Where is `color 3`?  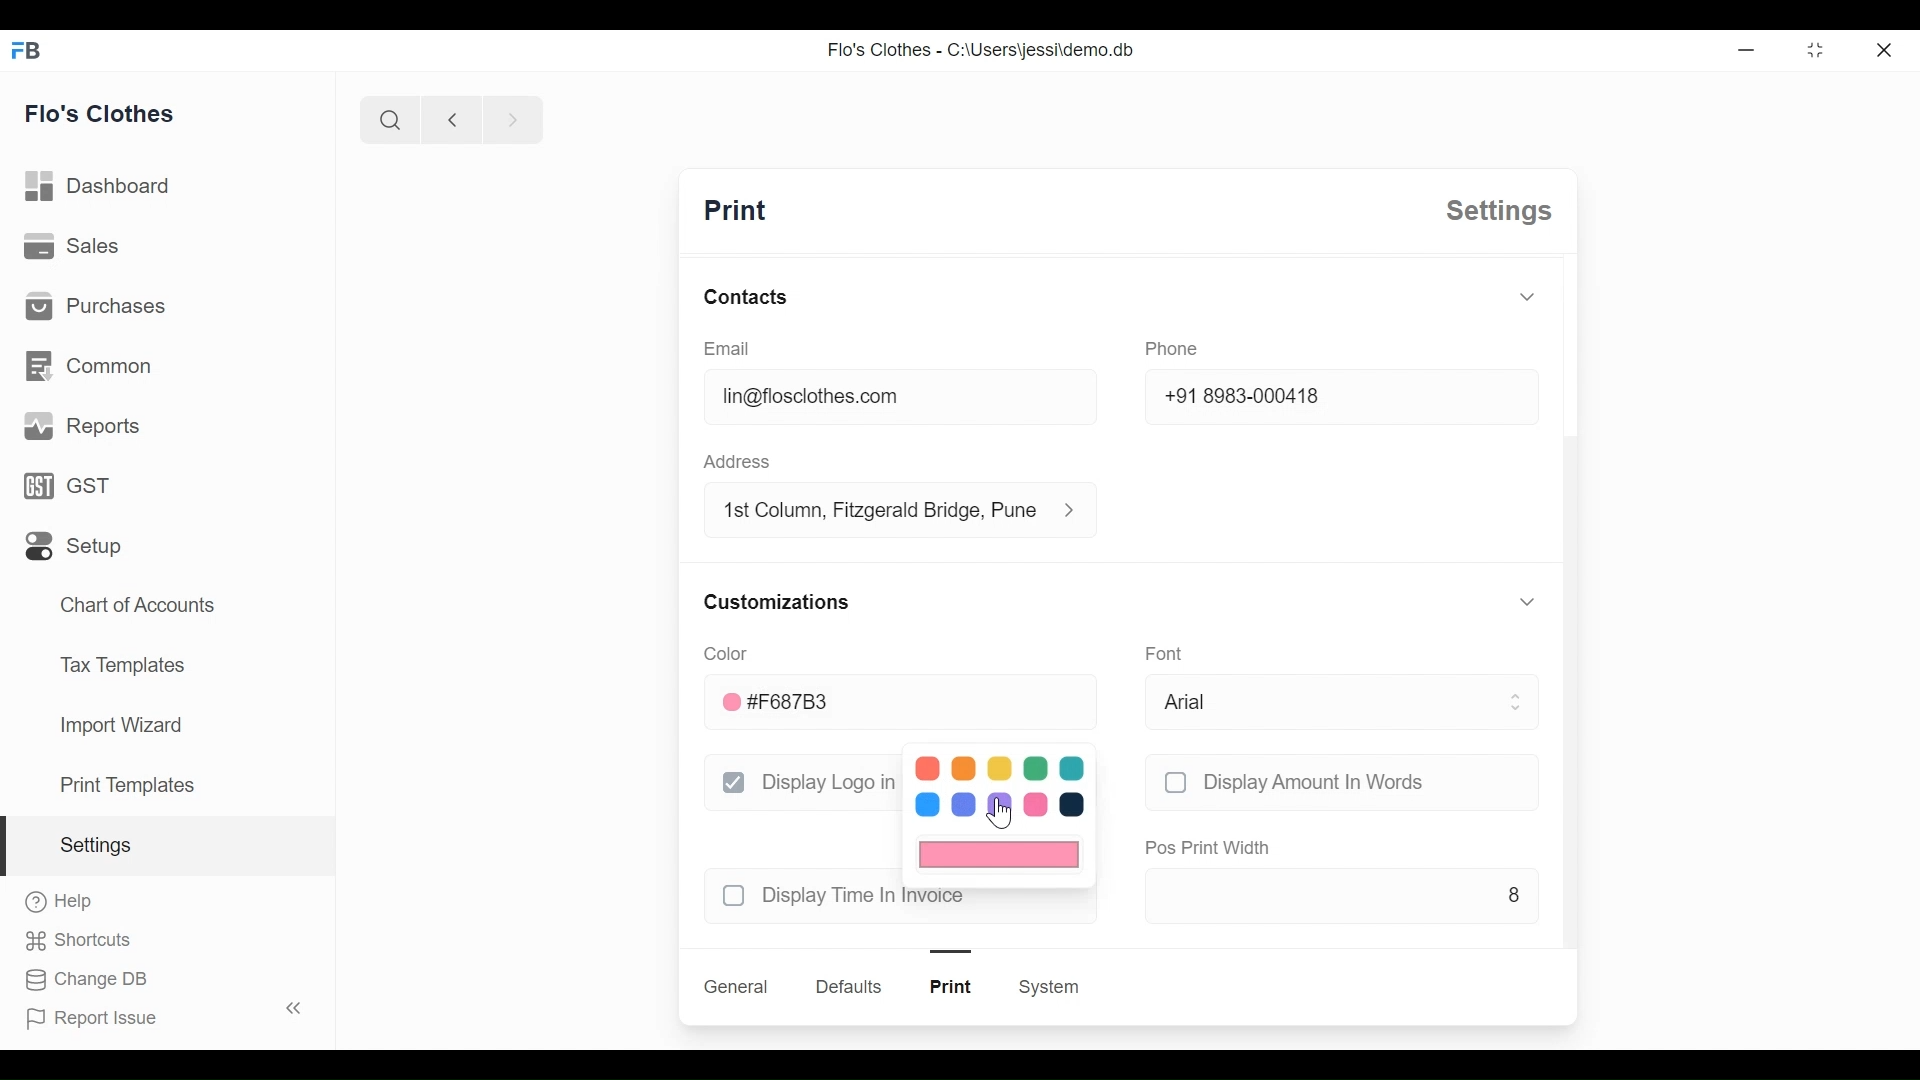
color 3 is located at coordinates (999, 767).